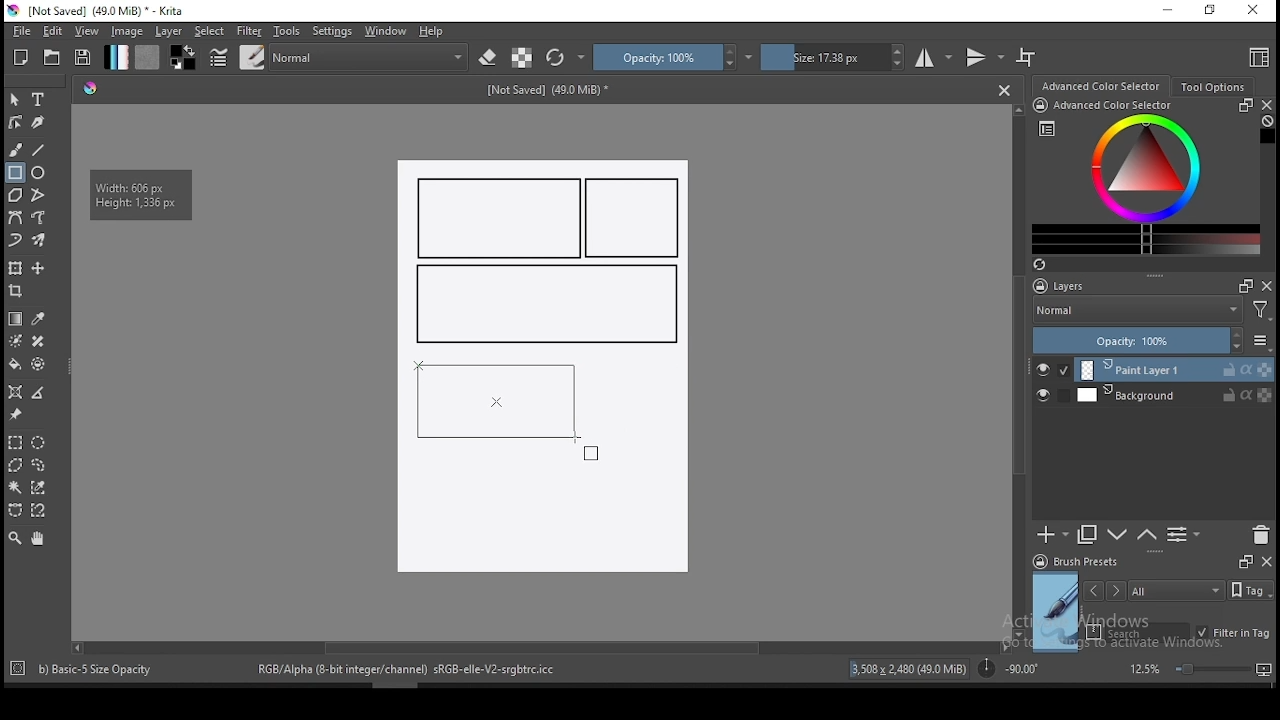  I want to click on zoom level, so click(1200, 668).